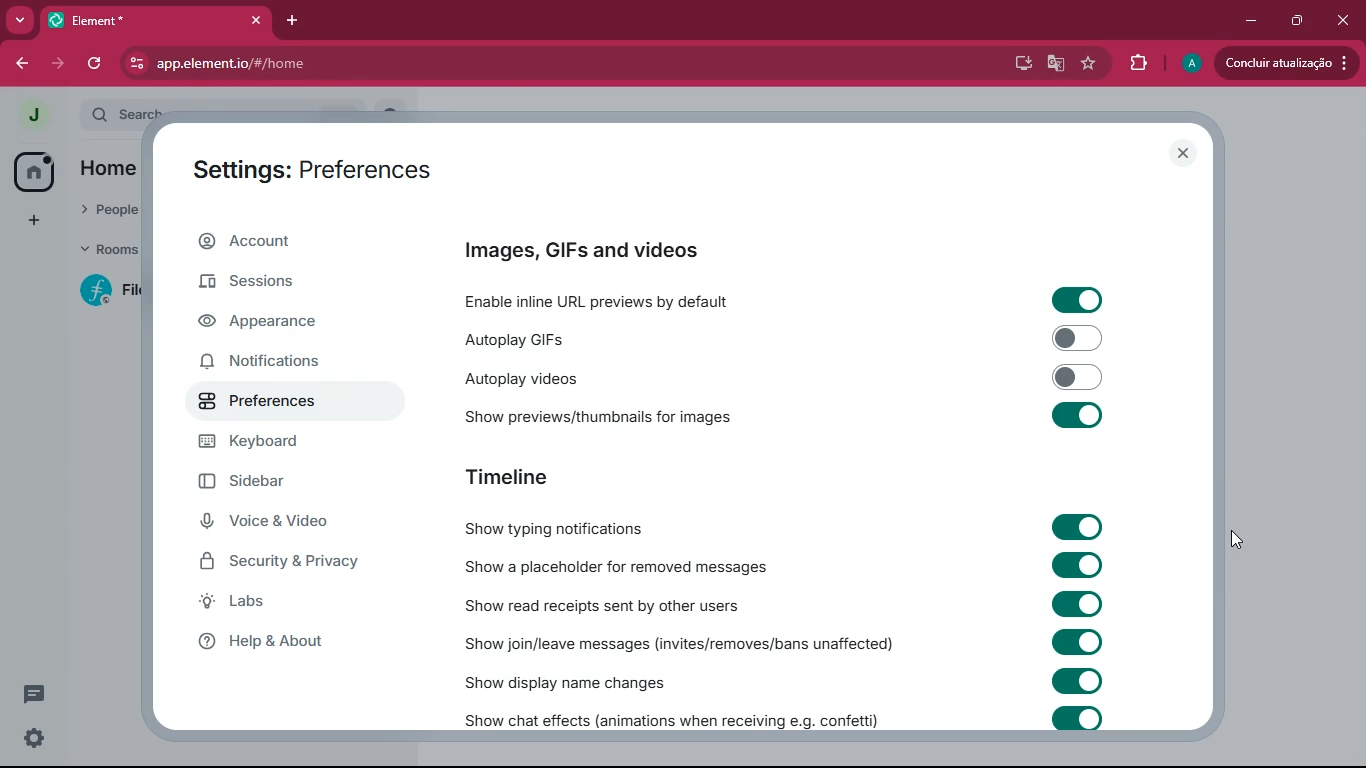 This screenshot has height=768, width=1366. I want to click on minimize, so click(1248, 22).